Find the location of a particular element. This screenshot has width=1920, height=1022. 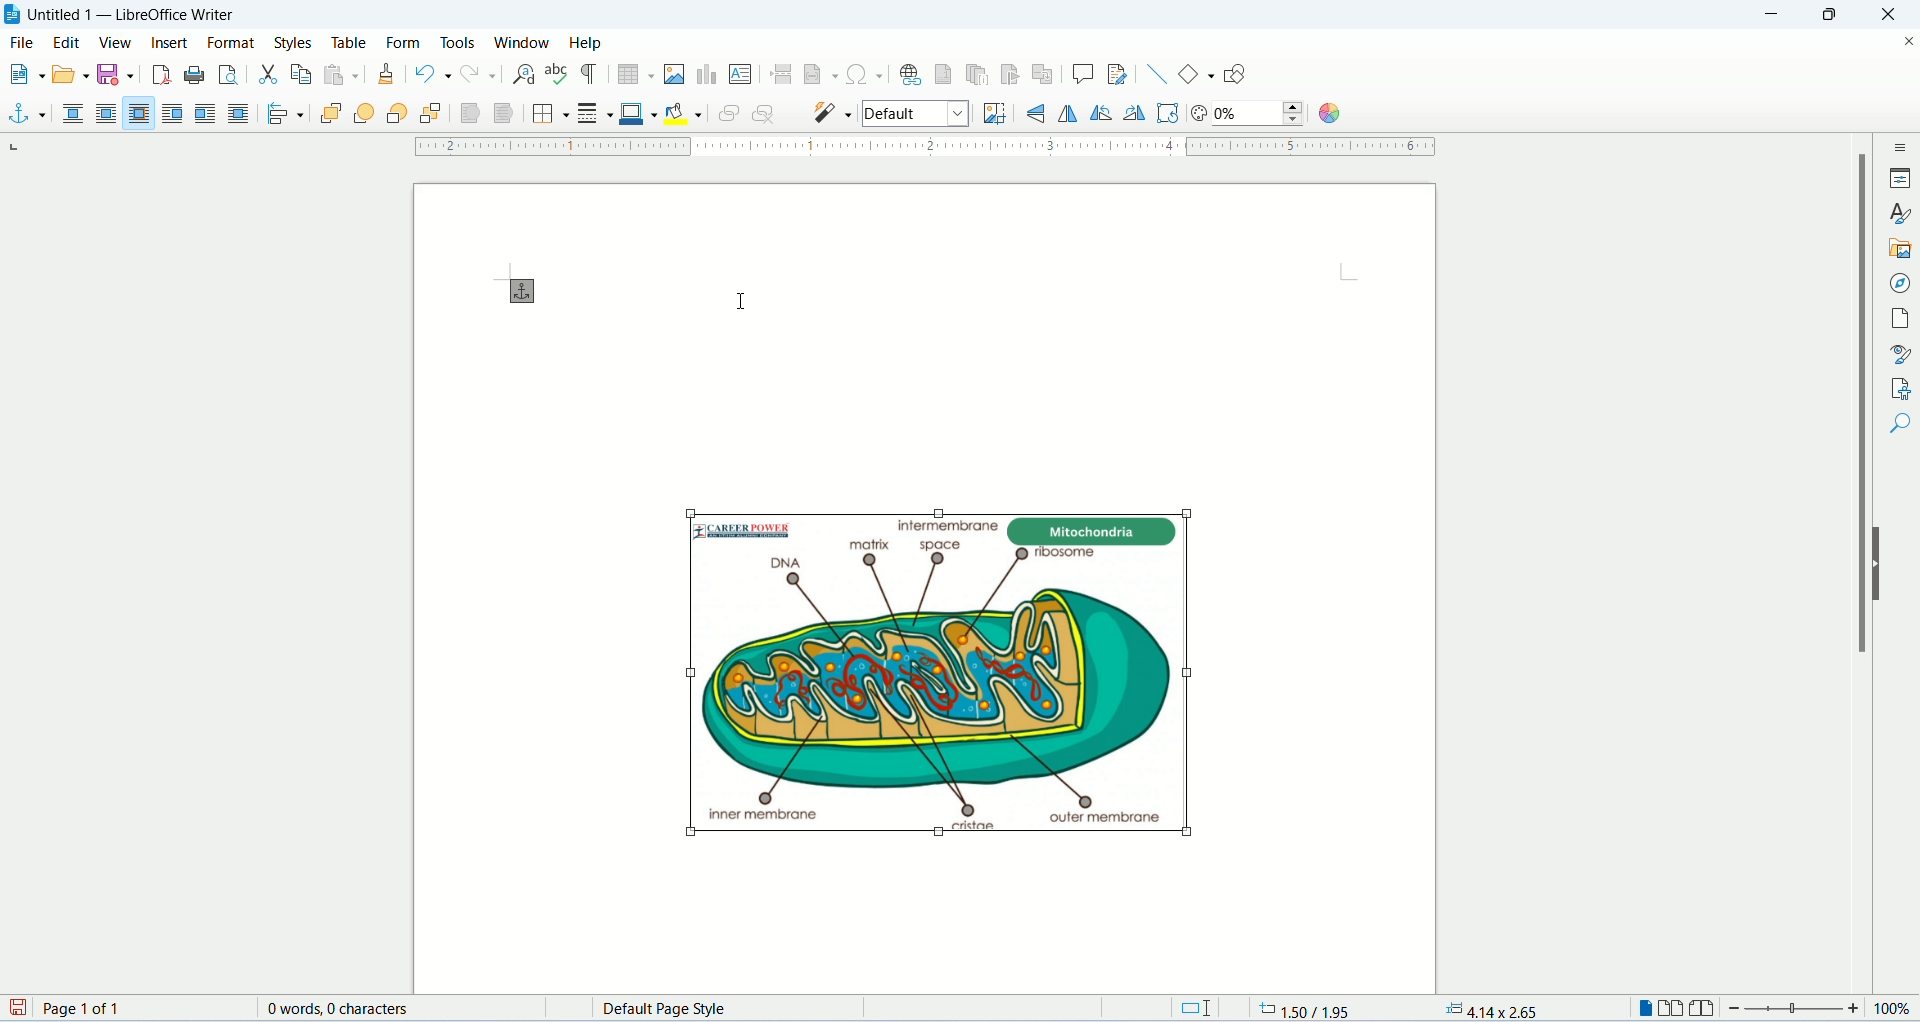

rotate right is located at coordinates (1137, 114).